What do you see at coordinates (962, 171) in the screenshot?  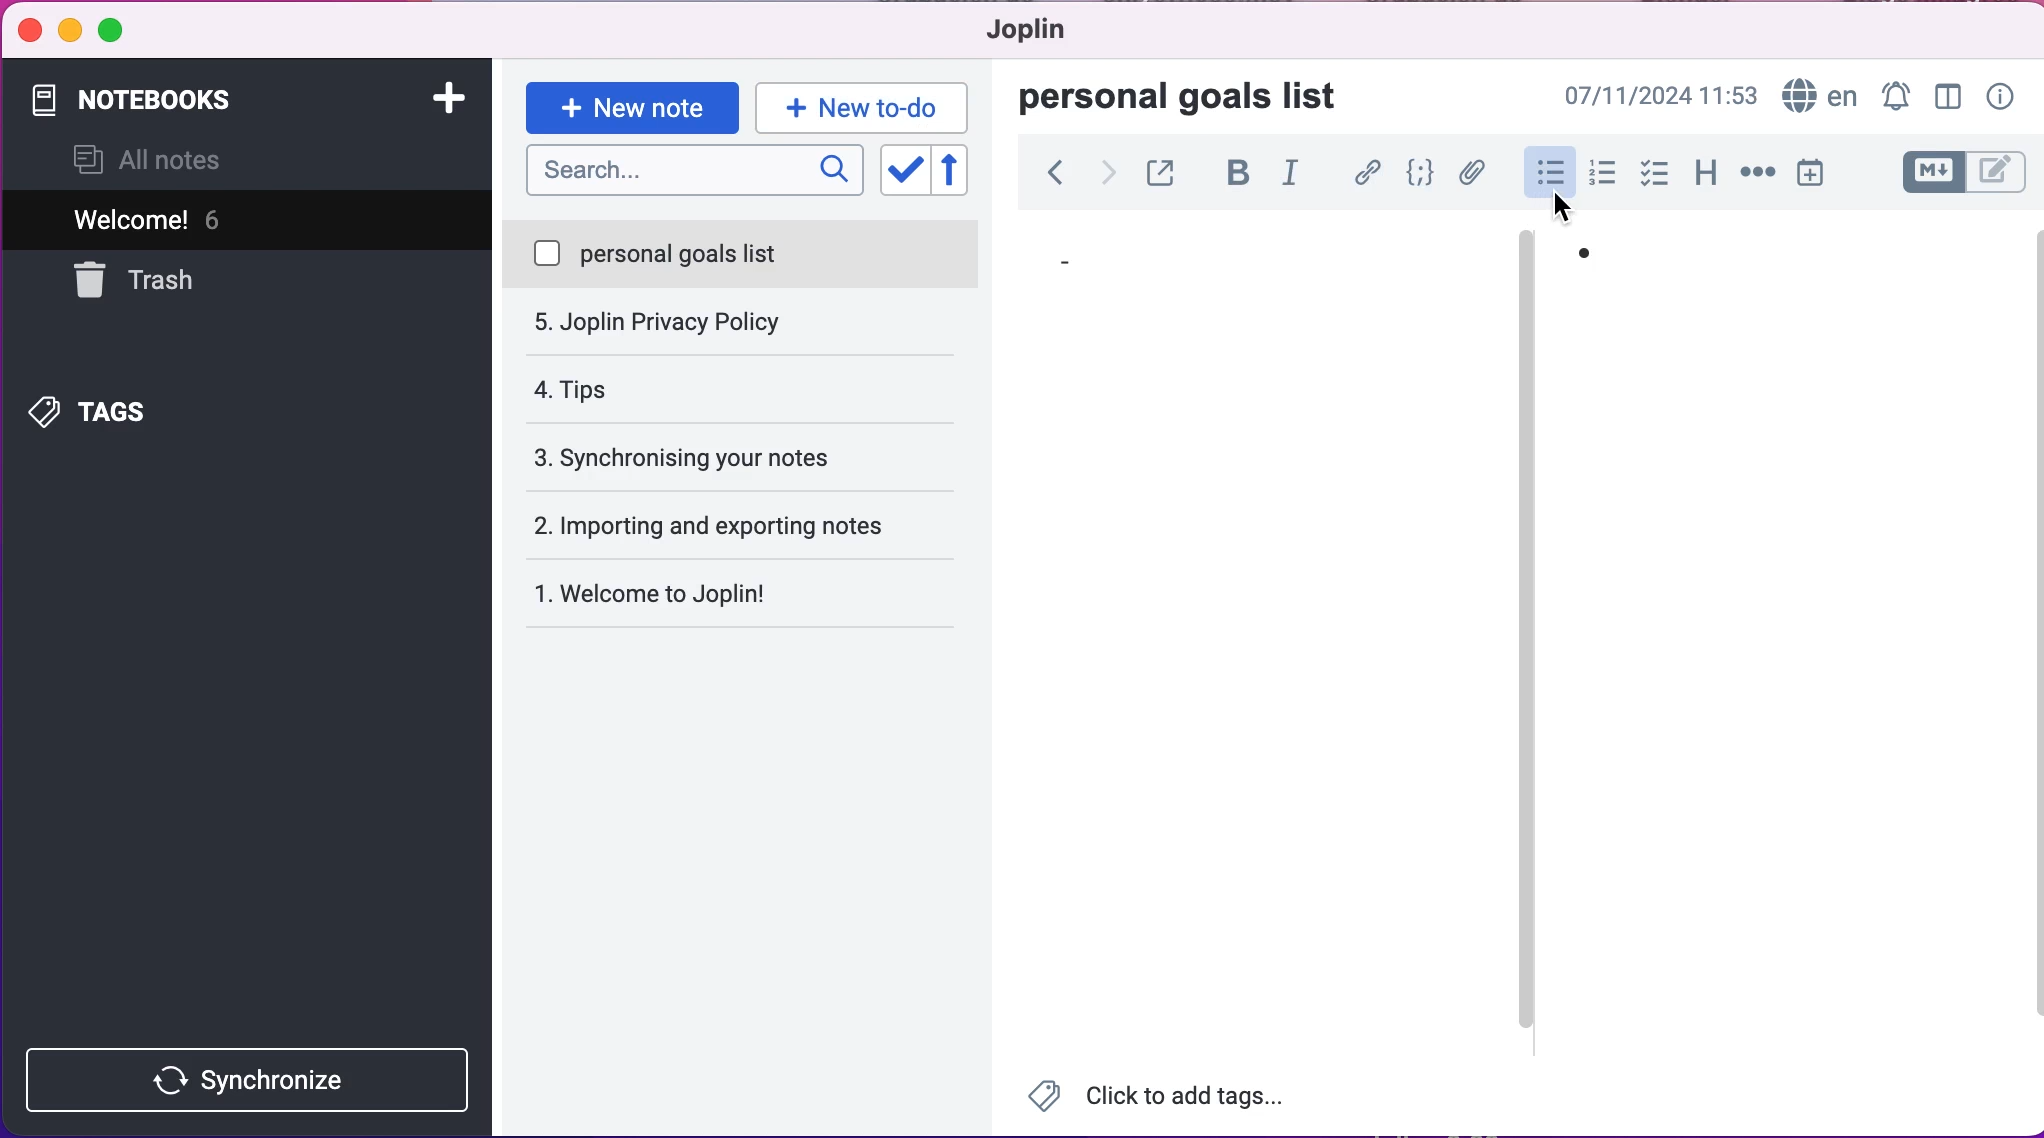 I see `reverse sort order` at bounding box center [962, 171].